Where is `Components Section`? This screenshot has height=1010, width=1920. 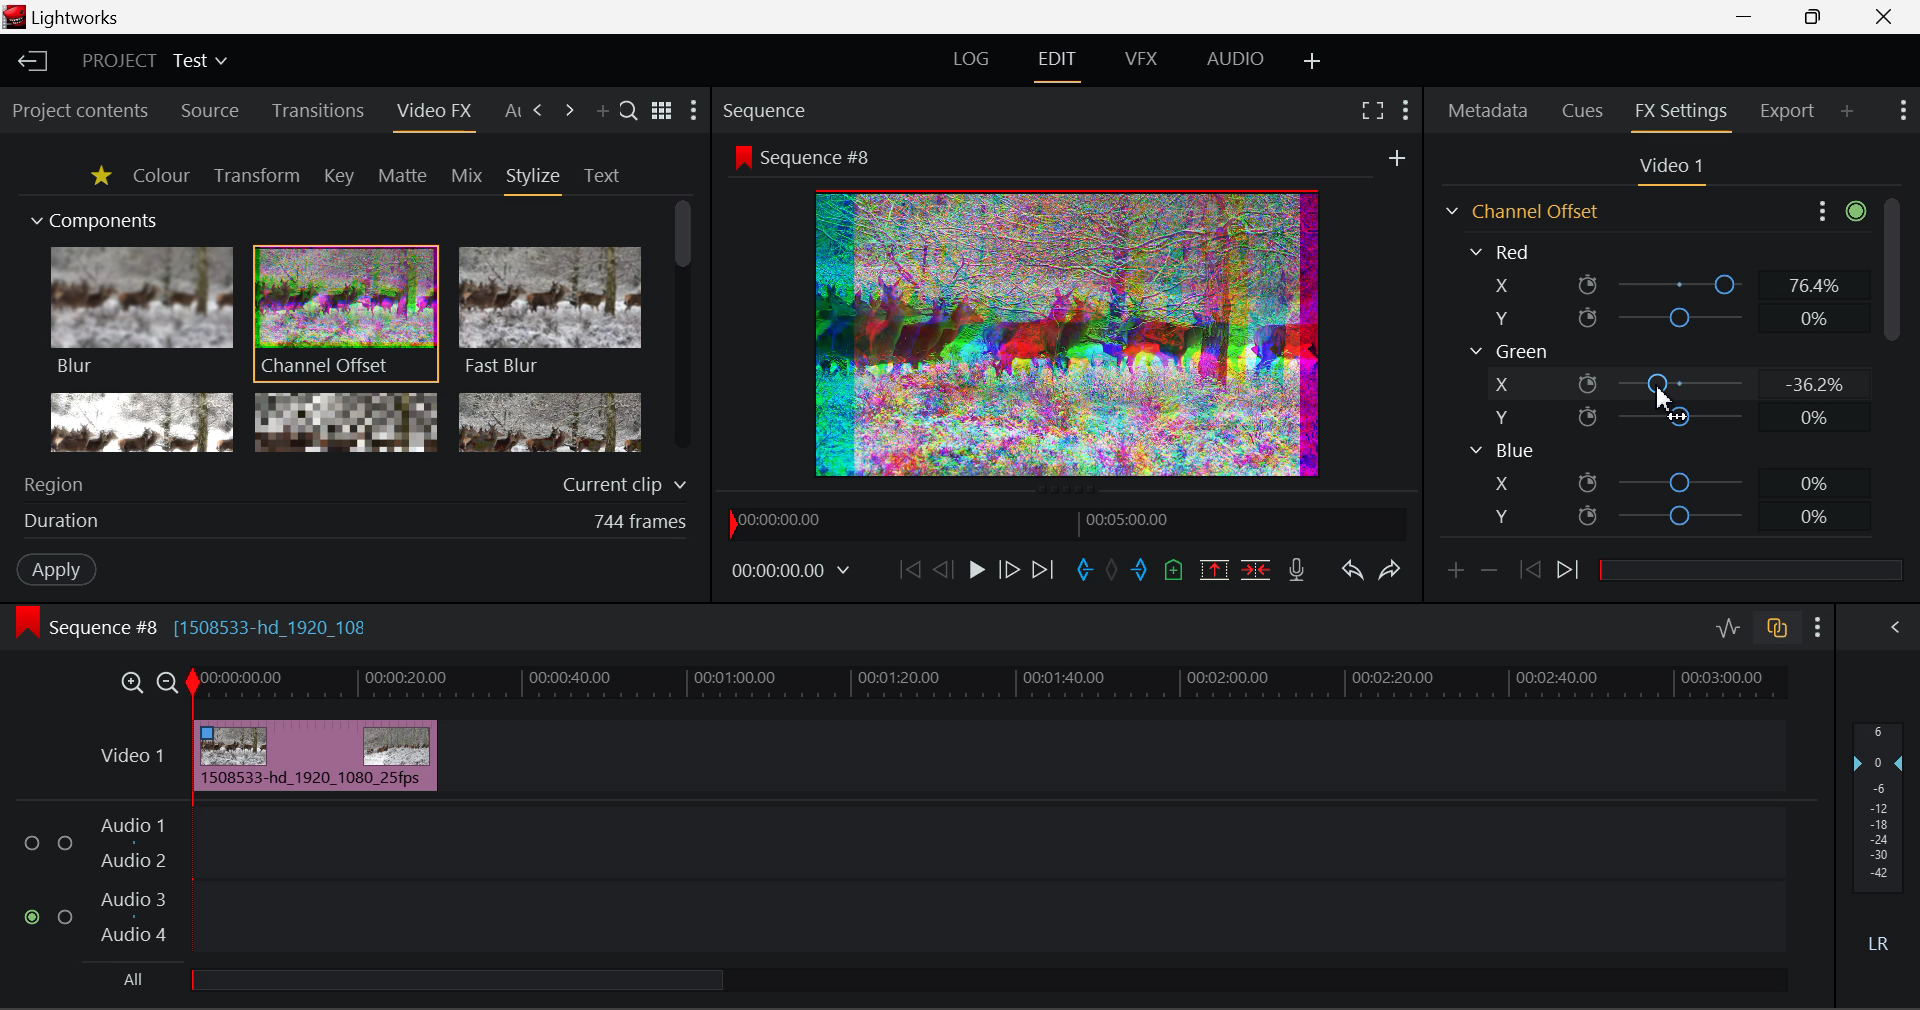 Components Section is located at coordinates (92, 217).